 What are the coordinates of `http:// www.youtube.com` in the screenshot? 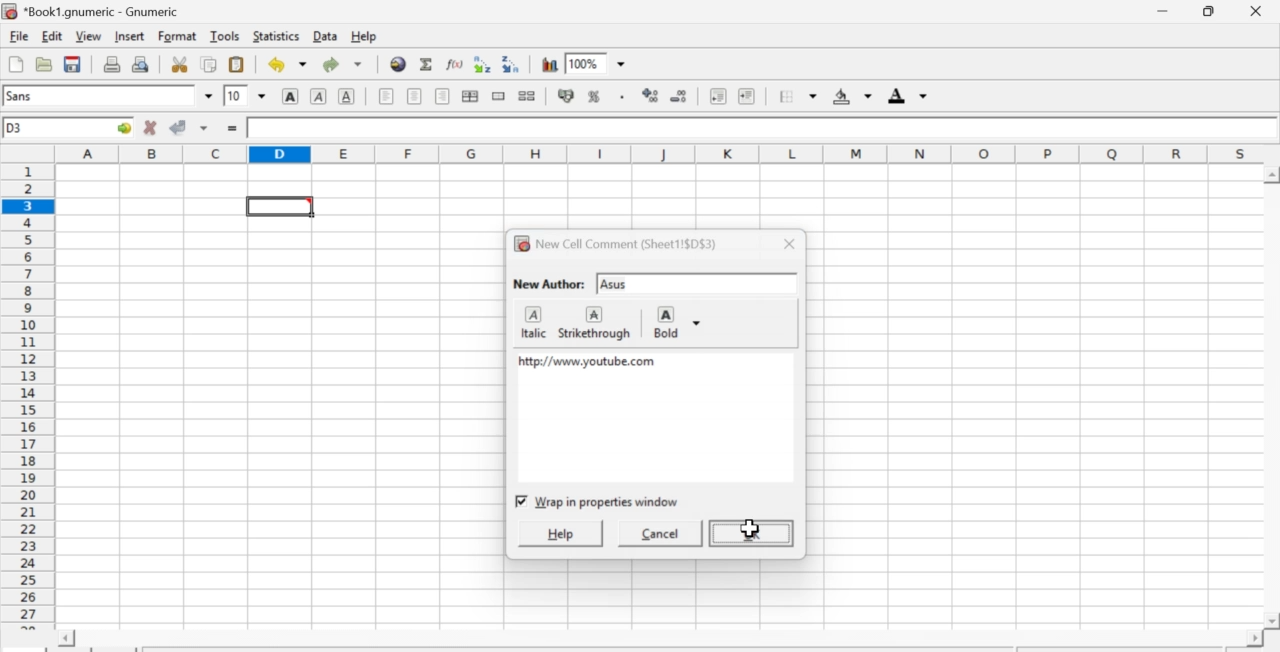 It's located at (589, 360).